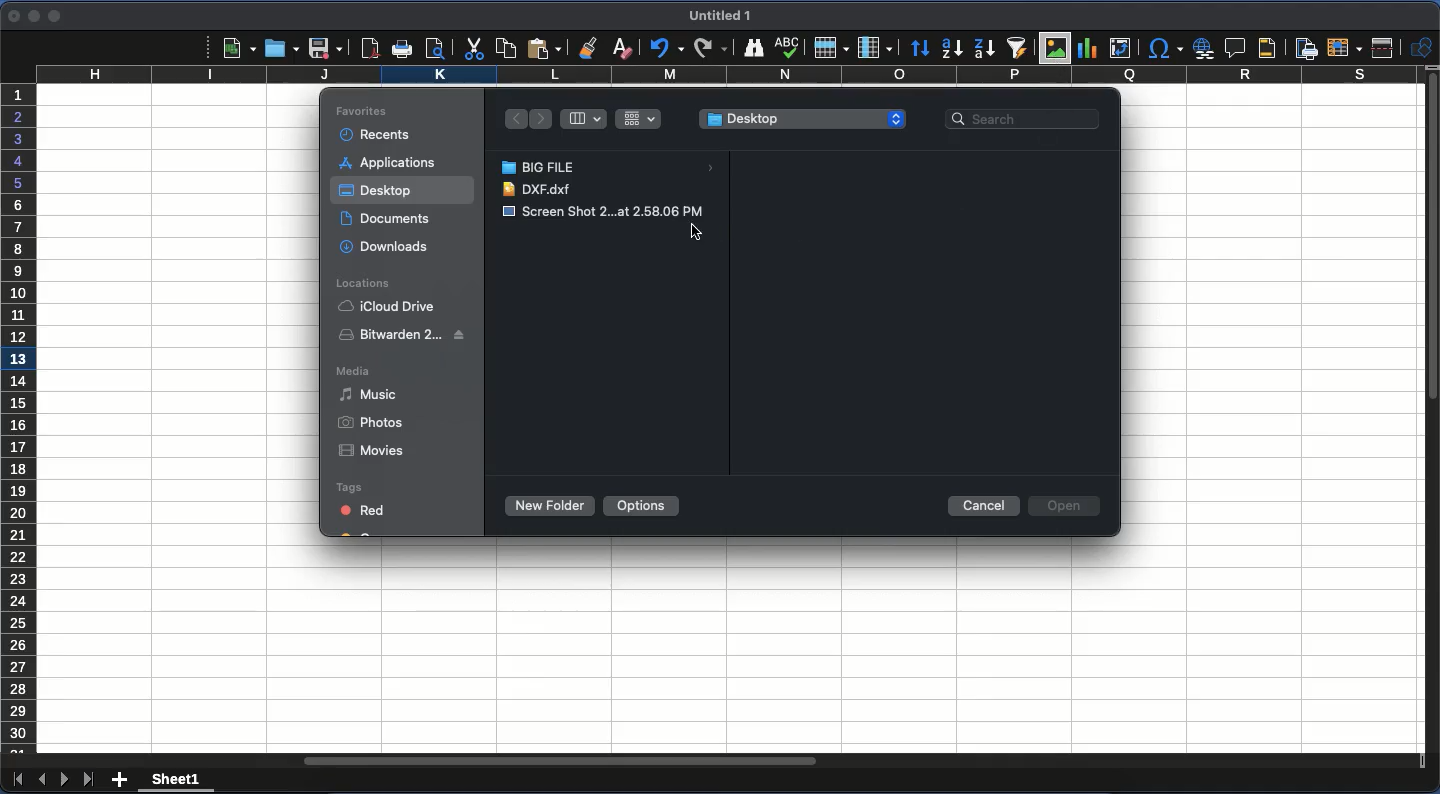 The image size is (1440, 794). What do you see at coordinates (11, 15) in the screenshot?
I see `close` at bounding box center [11, 15].